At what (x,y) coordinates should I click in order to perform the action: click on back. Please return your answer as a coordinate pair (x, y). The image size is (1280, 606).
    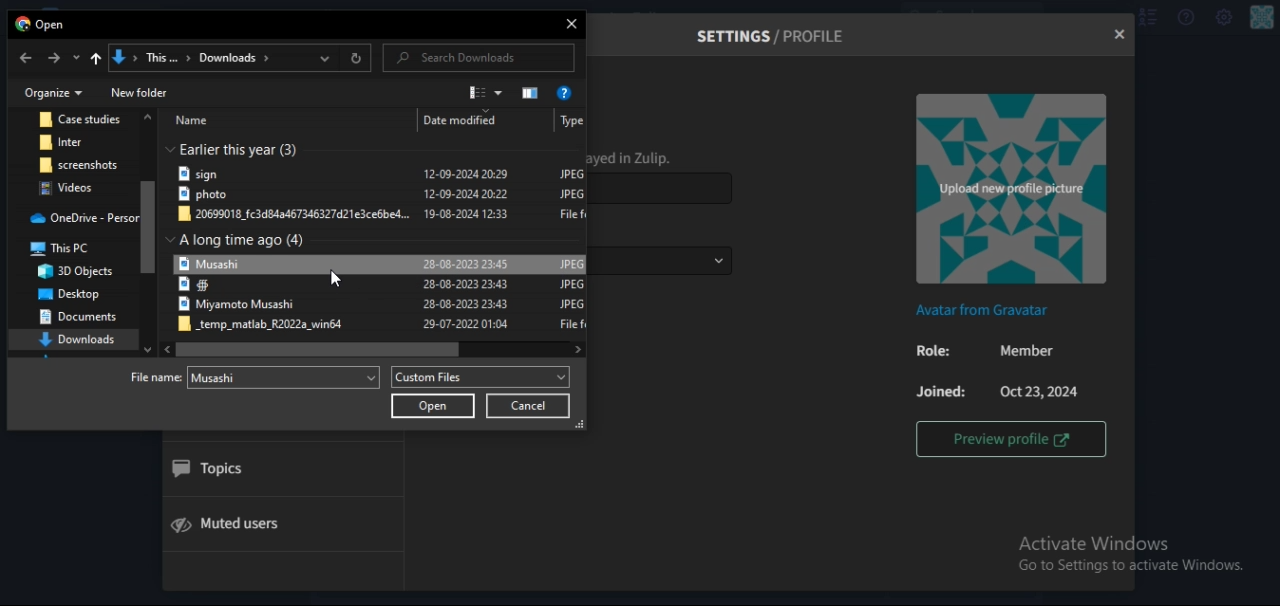
    Looking at the image, I should click on (25, 58).